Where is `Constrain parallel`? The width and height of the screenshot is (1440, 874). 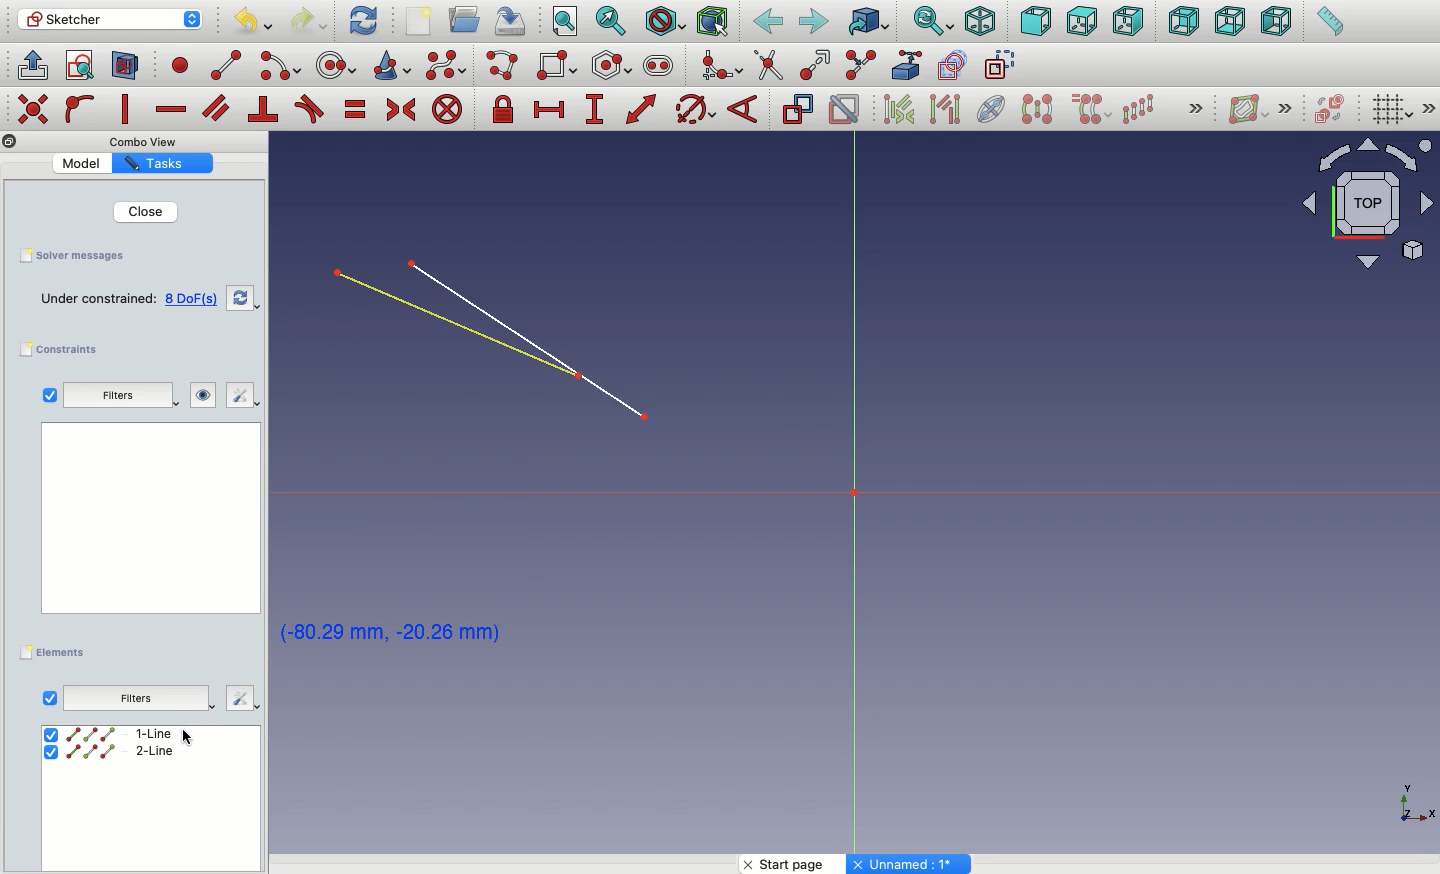 Constrain parallel is located at coordinates (216, 108).